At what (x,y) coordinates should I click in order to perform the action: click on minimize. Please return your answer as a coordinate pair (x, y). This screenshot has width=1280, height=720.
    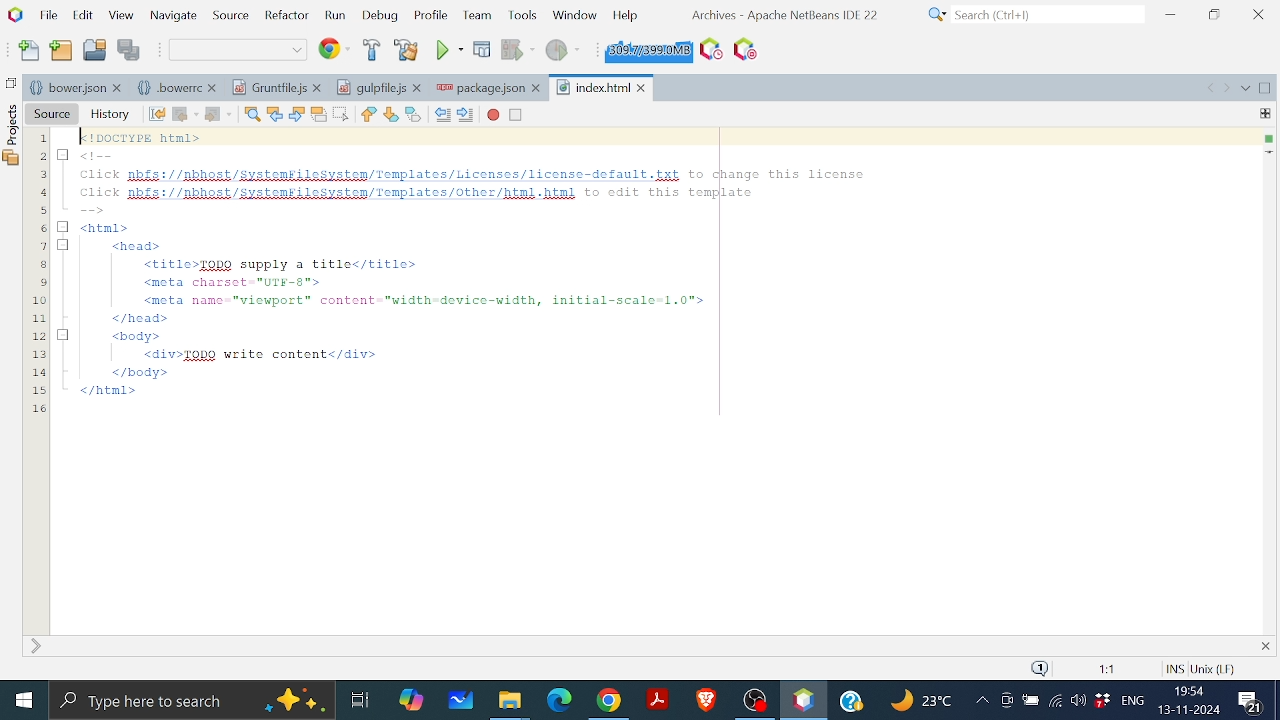
    Looking at the image, I should click on (64, 158).